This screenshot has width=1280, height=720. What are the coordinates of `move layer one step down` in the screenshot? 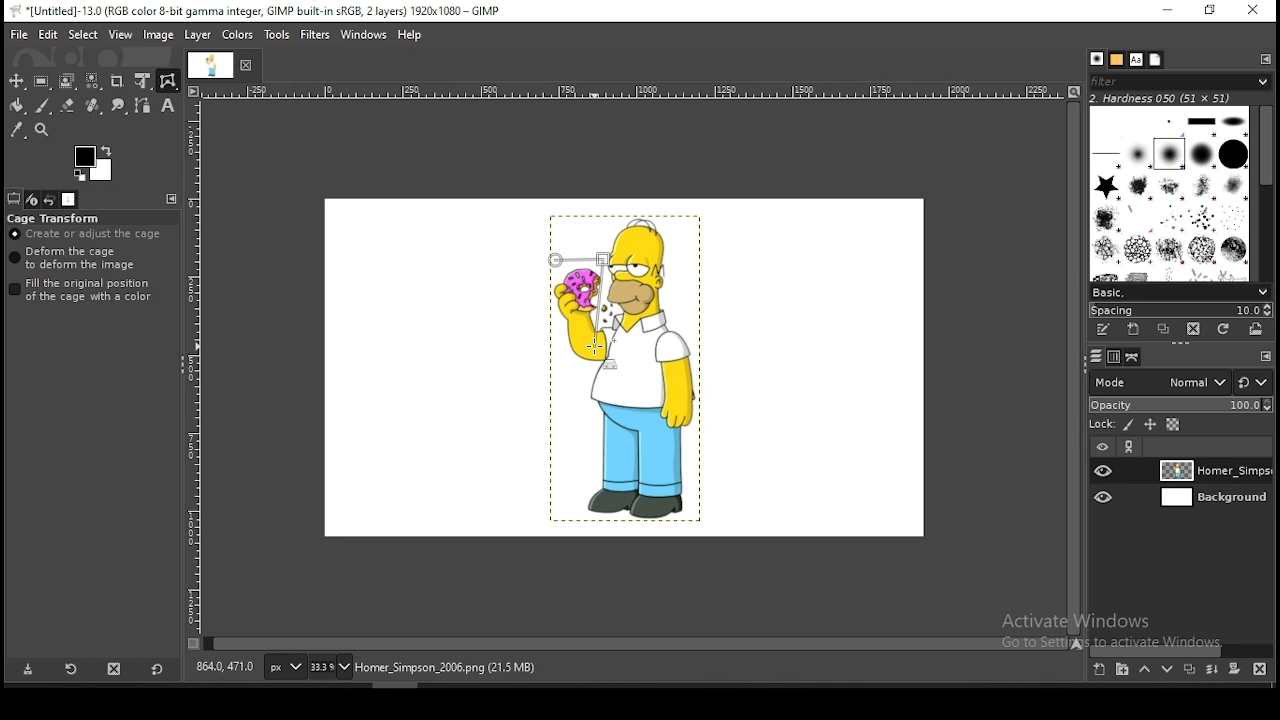 It's located at (1168, 671).